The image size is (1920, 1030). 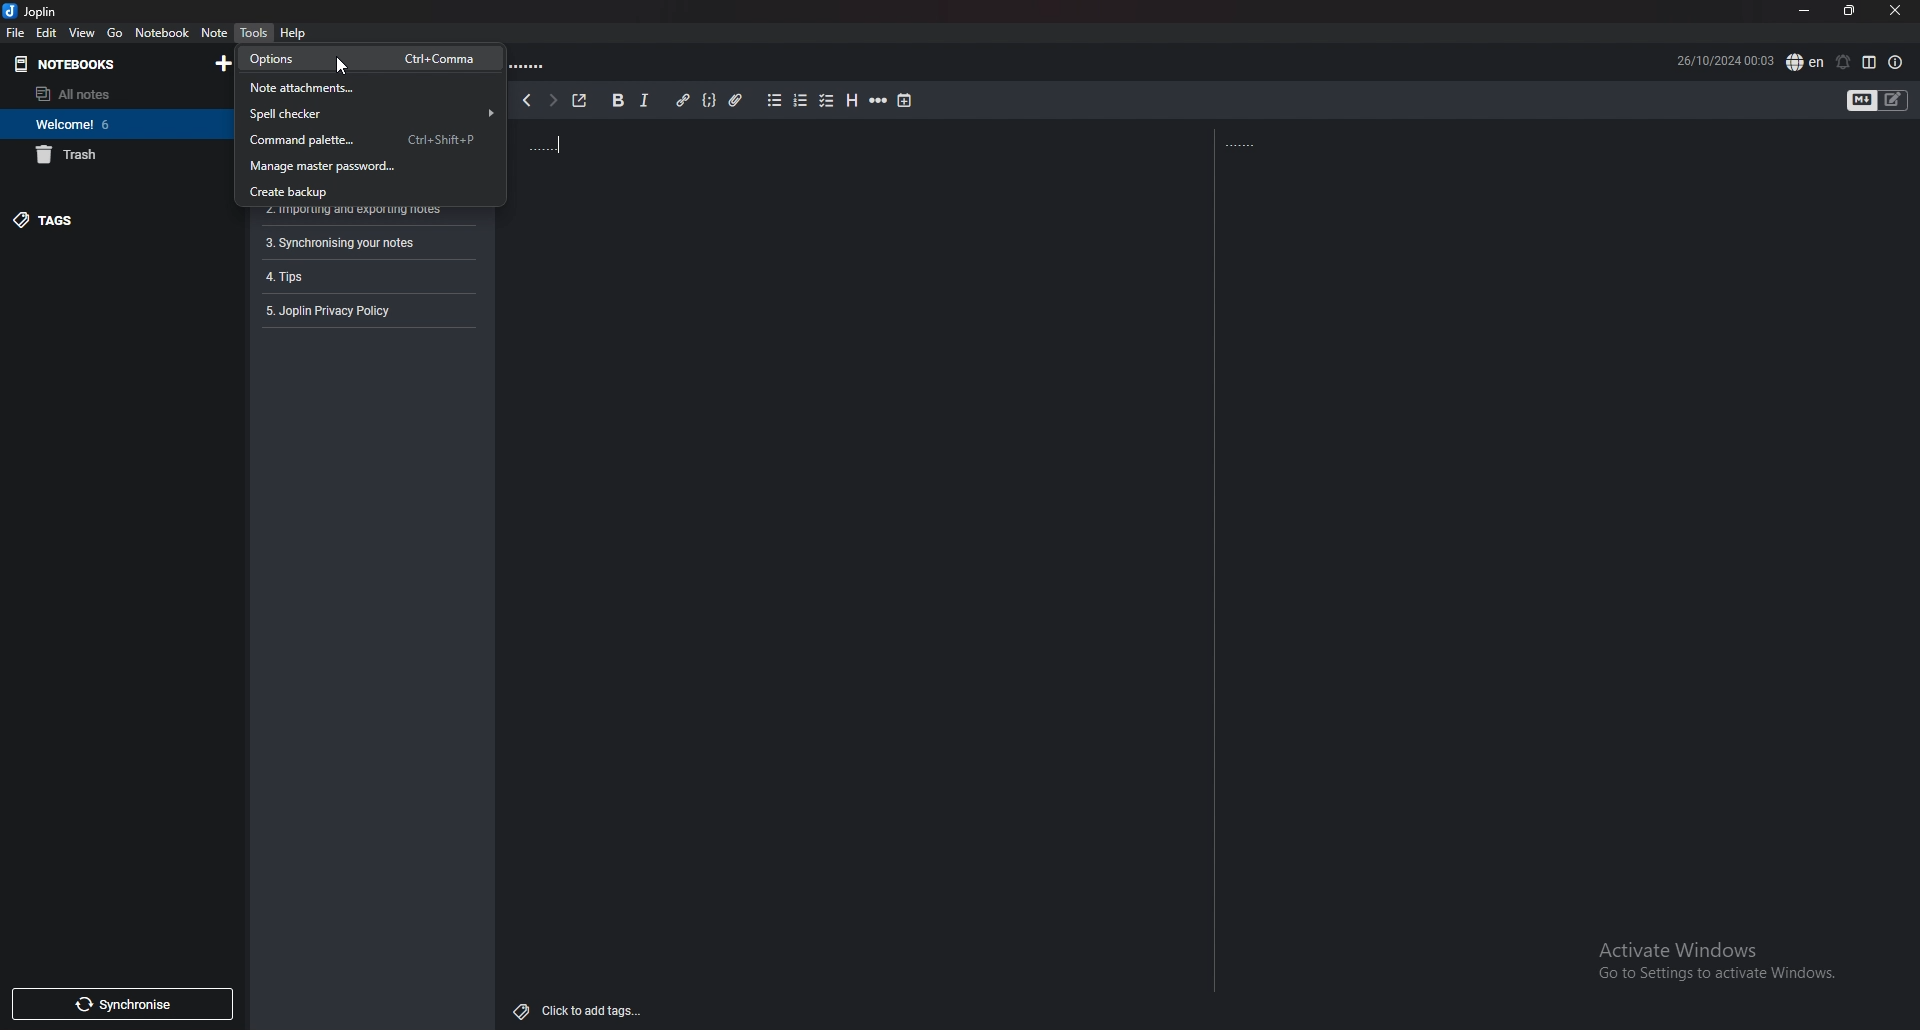 What do you see at coordinates (161, 32) in the screenshot?
I see `notebook` at bounding box center [161, 32].